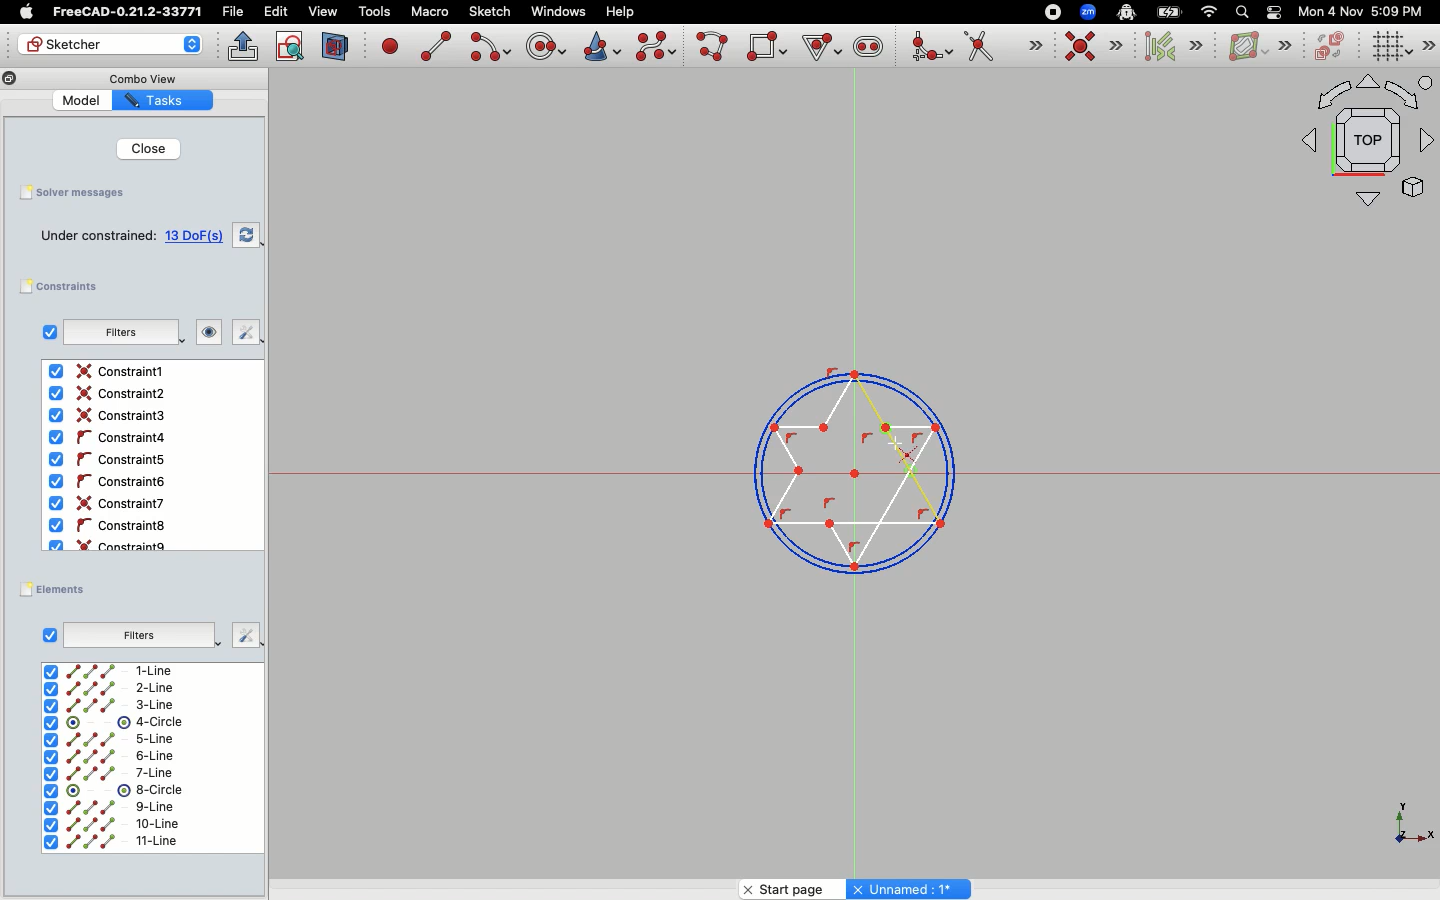 The image size is (1440, 900). What do you see at coordinates (930, 48) in the screenshot?
I see `Create fillet` at bounding box center [930, 48].